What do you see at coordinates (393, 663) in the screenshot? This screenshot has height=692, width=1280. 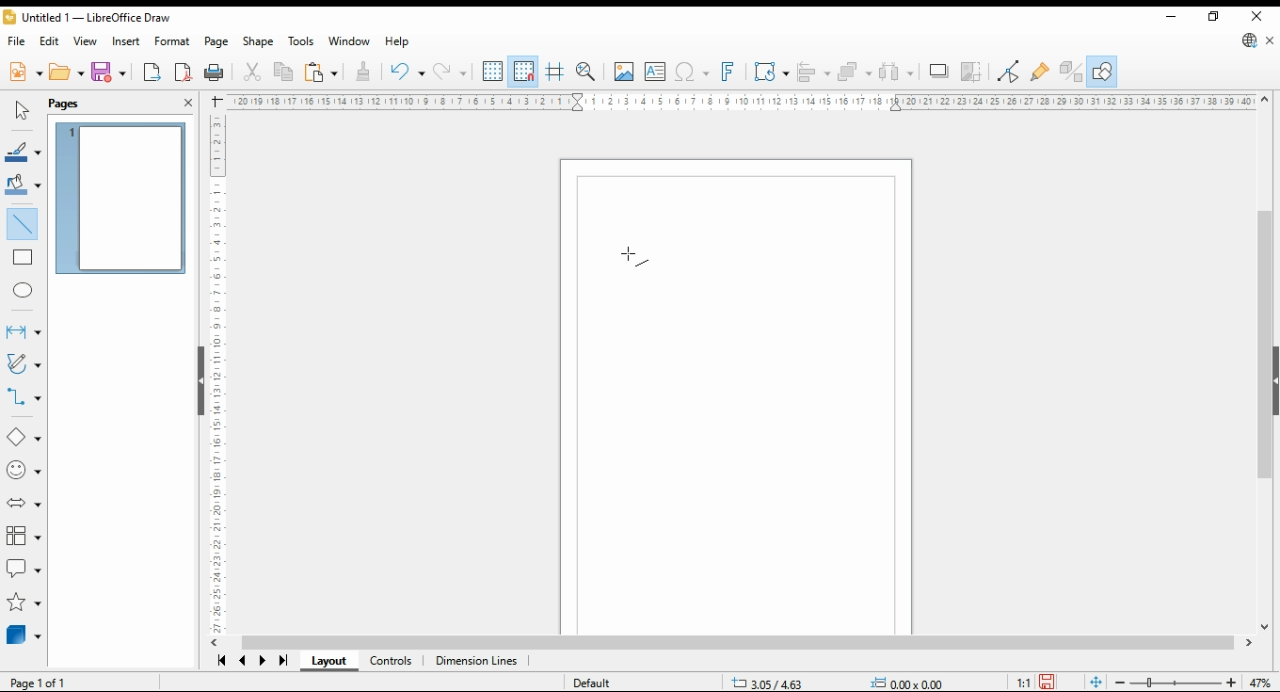 I see `controls` at bounding box center [393, 663].